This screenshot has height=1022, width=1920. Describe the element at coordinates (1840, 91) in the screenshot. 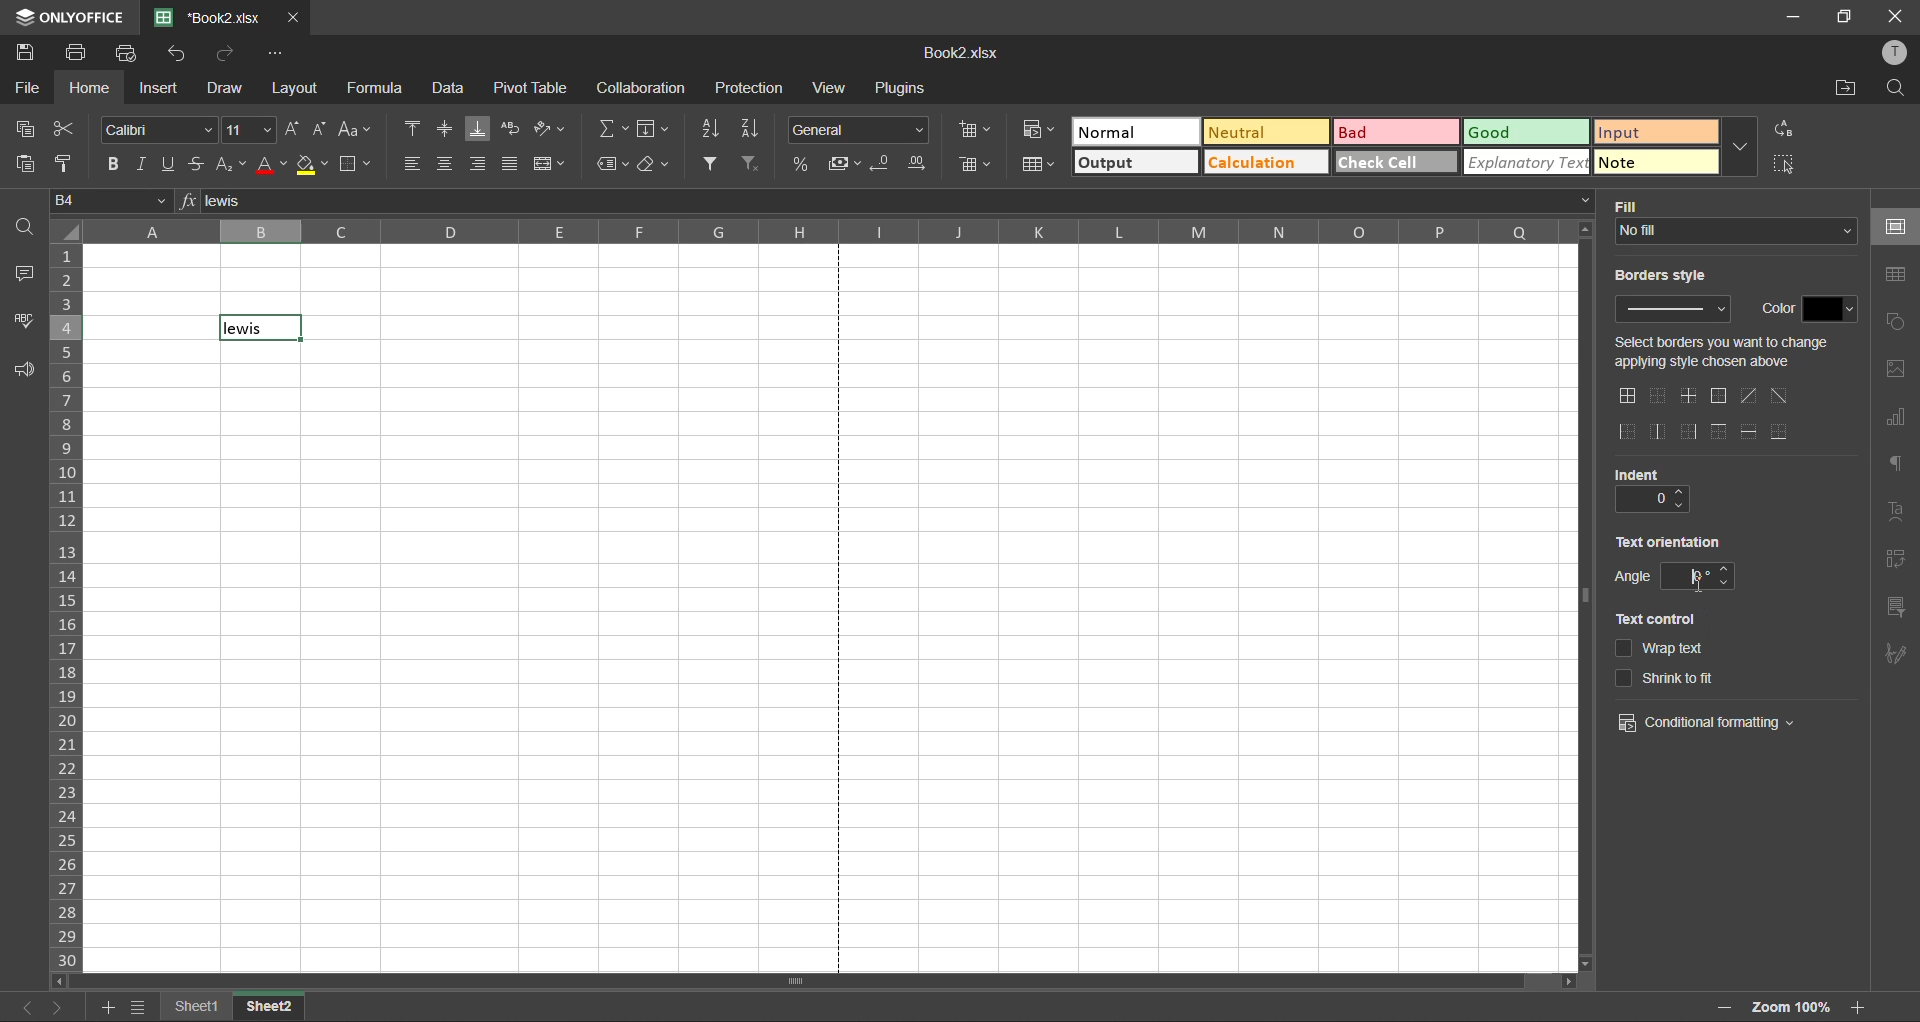

I see `open location` at that location.